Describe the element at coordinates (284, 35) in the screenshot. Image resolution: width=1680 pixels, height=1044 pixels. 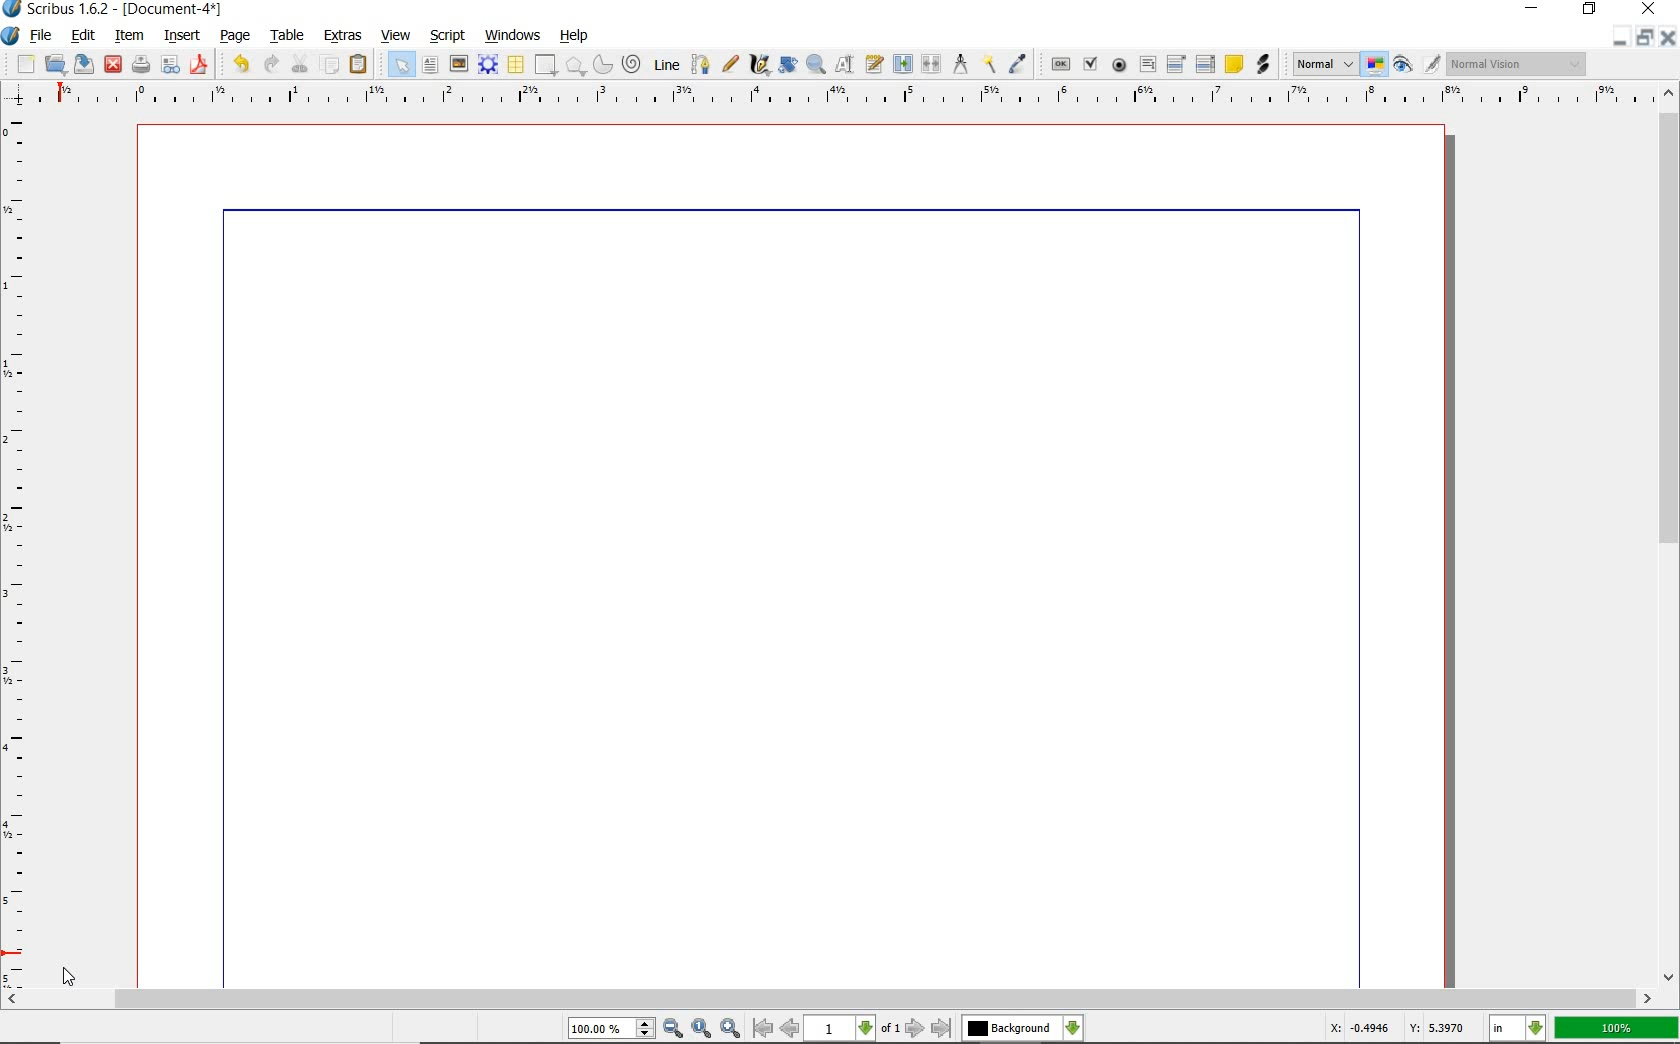
I see `table` at that location.